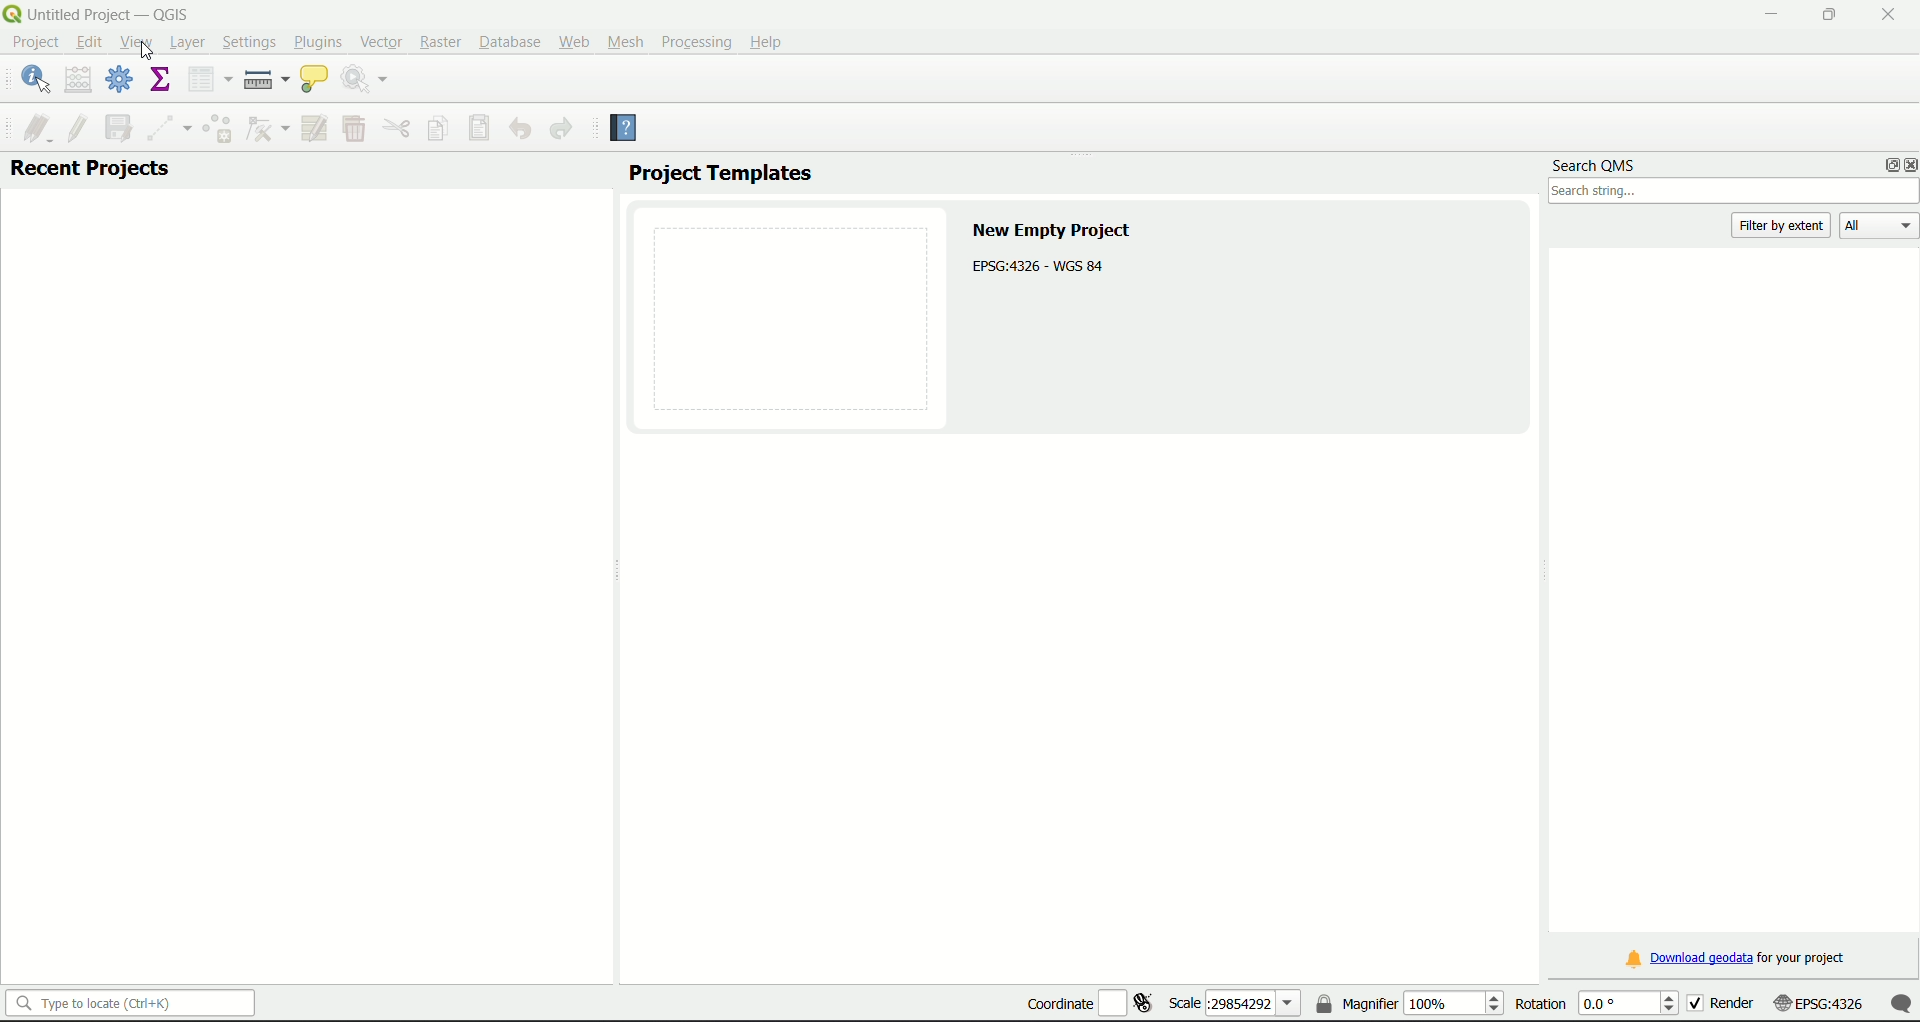  I want to click on Cursor, so click(152, 55).